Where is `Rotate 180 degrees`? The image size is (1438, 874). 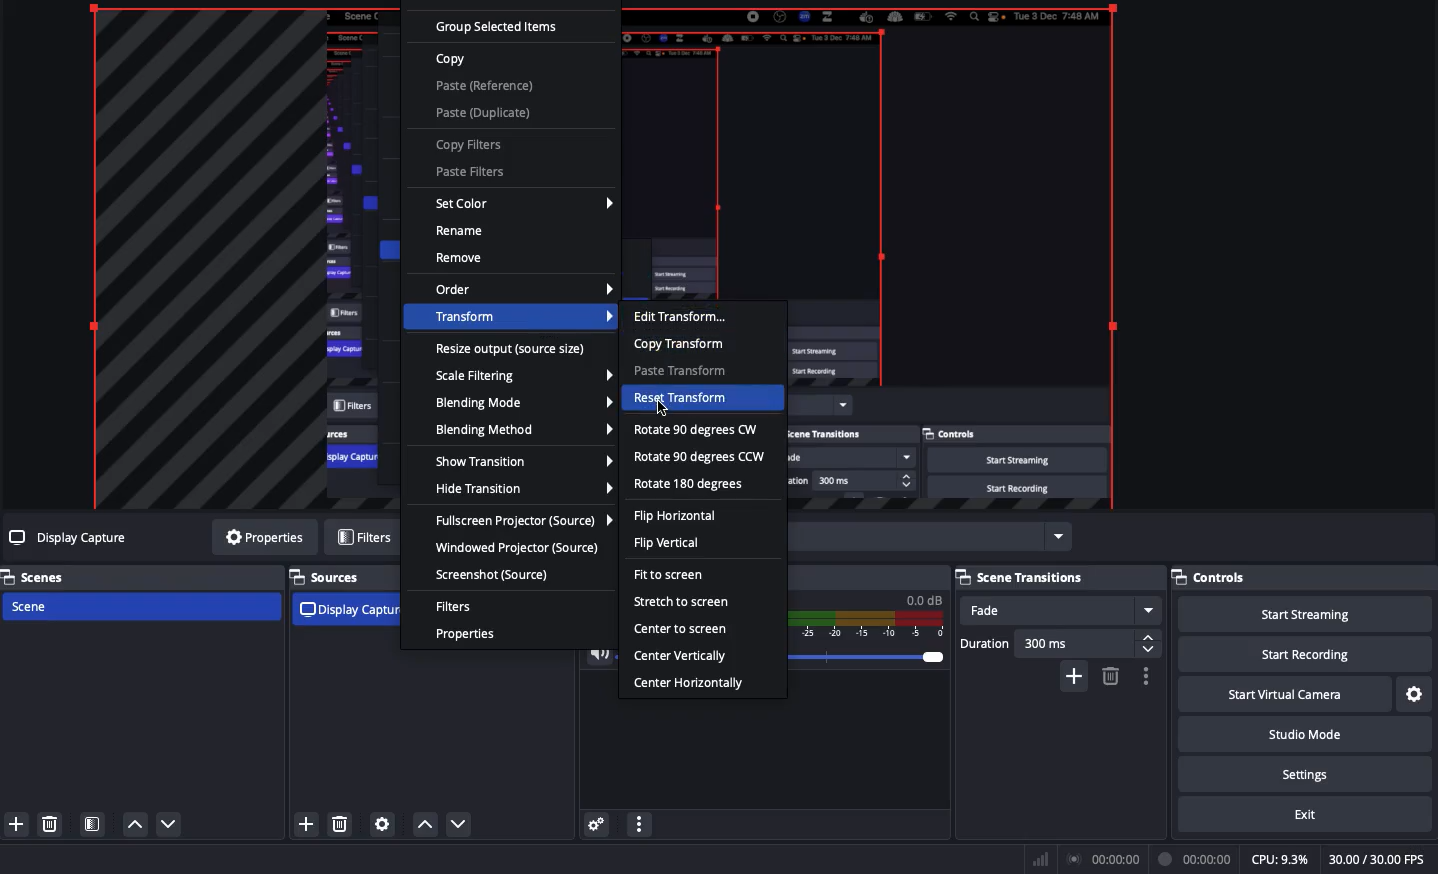
Rotate 180 degrees is located at coordinates (689, 486).